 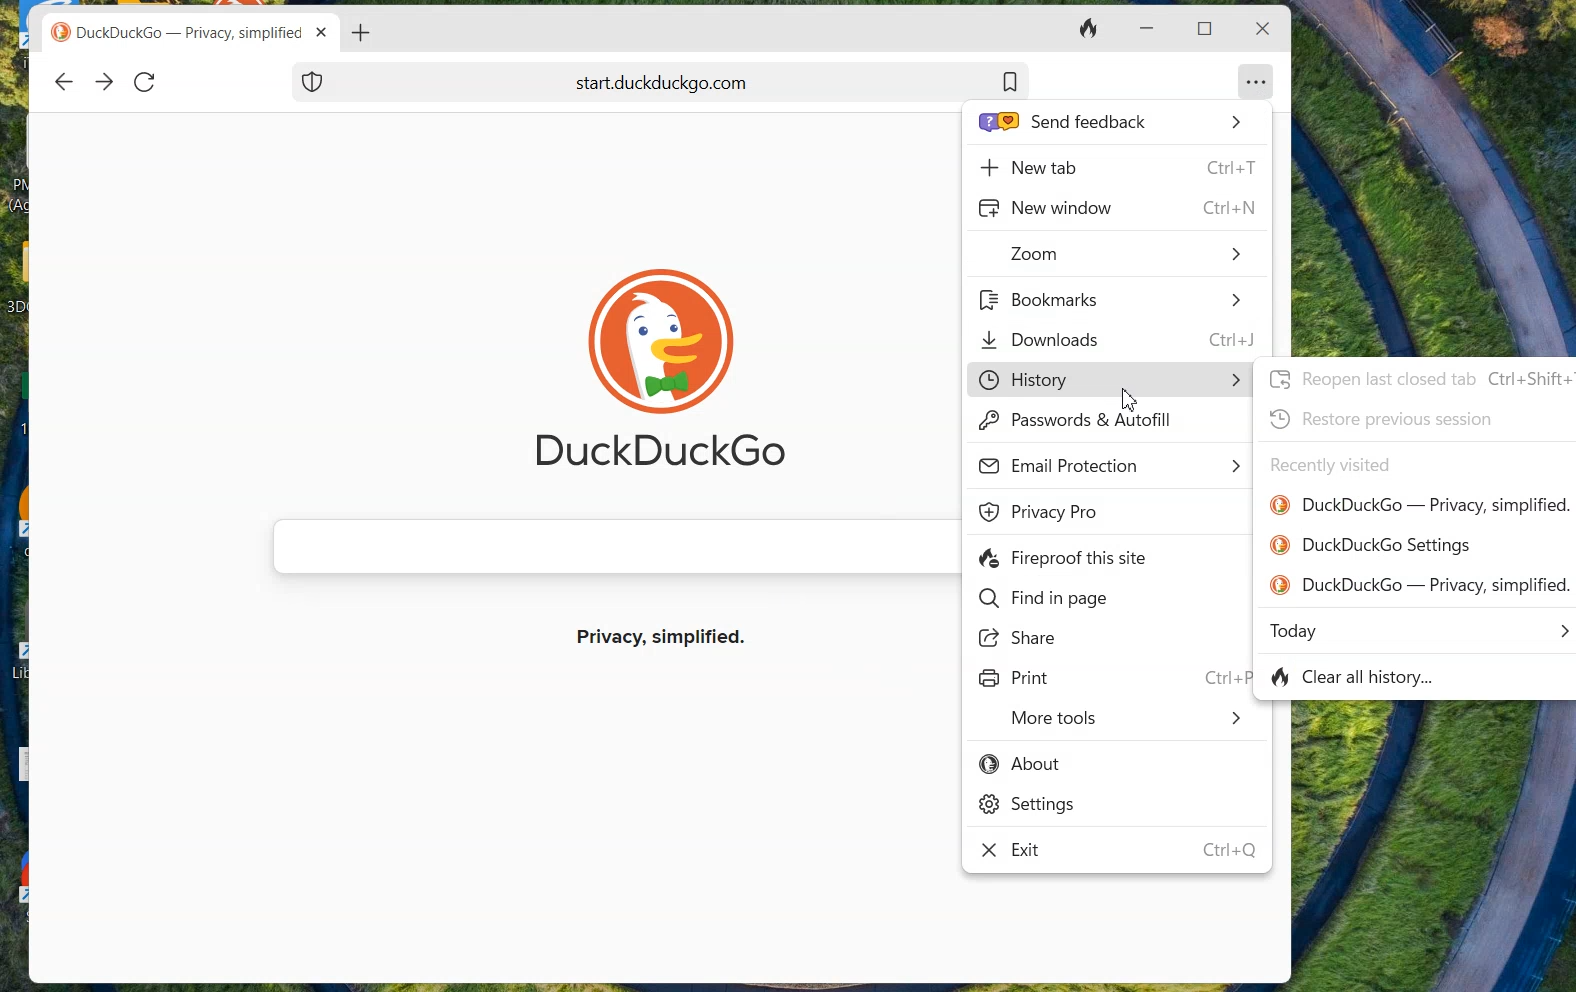 What do you see at coordinates (1361, 679) in the screenshot?
I see `Clear all history..` at bounding box center [1361, 679].